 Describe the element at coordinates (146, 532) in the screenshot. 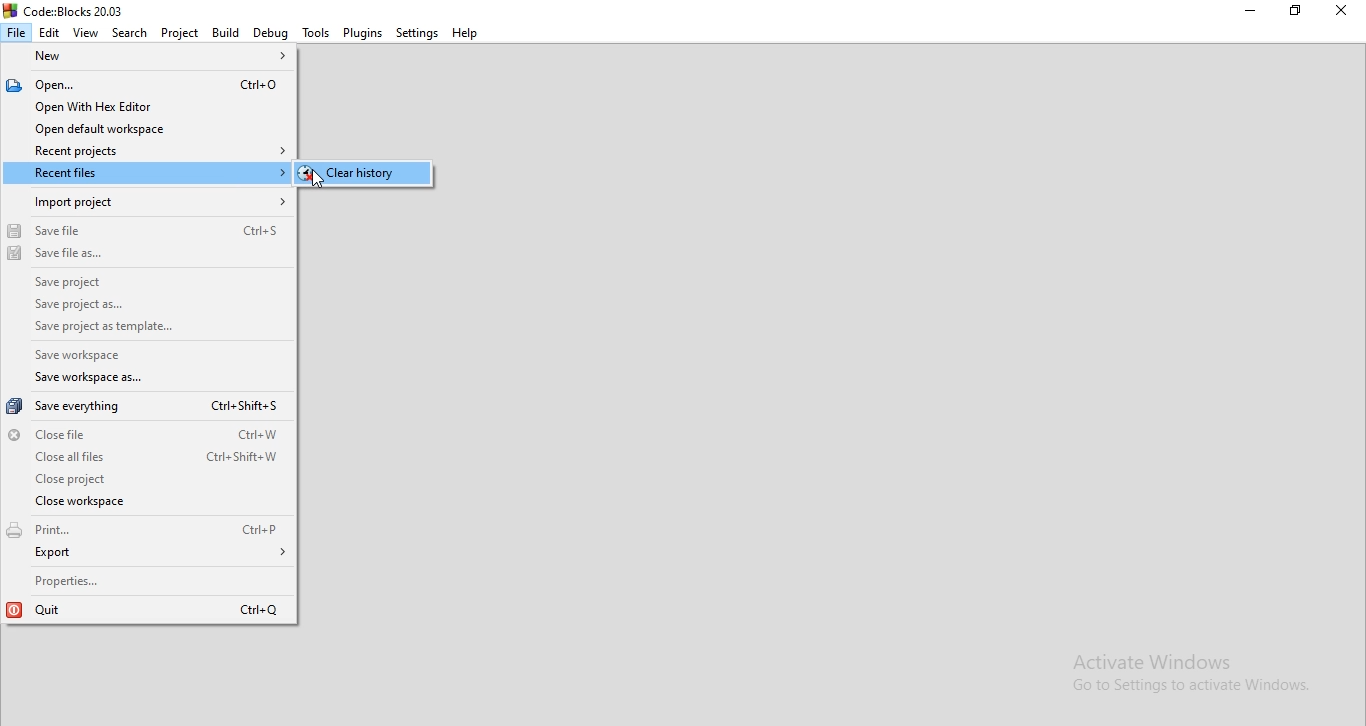

I see `Print` at that location.